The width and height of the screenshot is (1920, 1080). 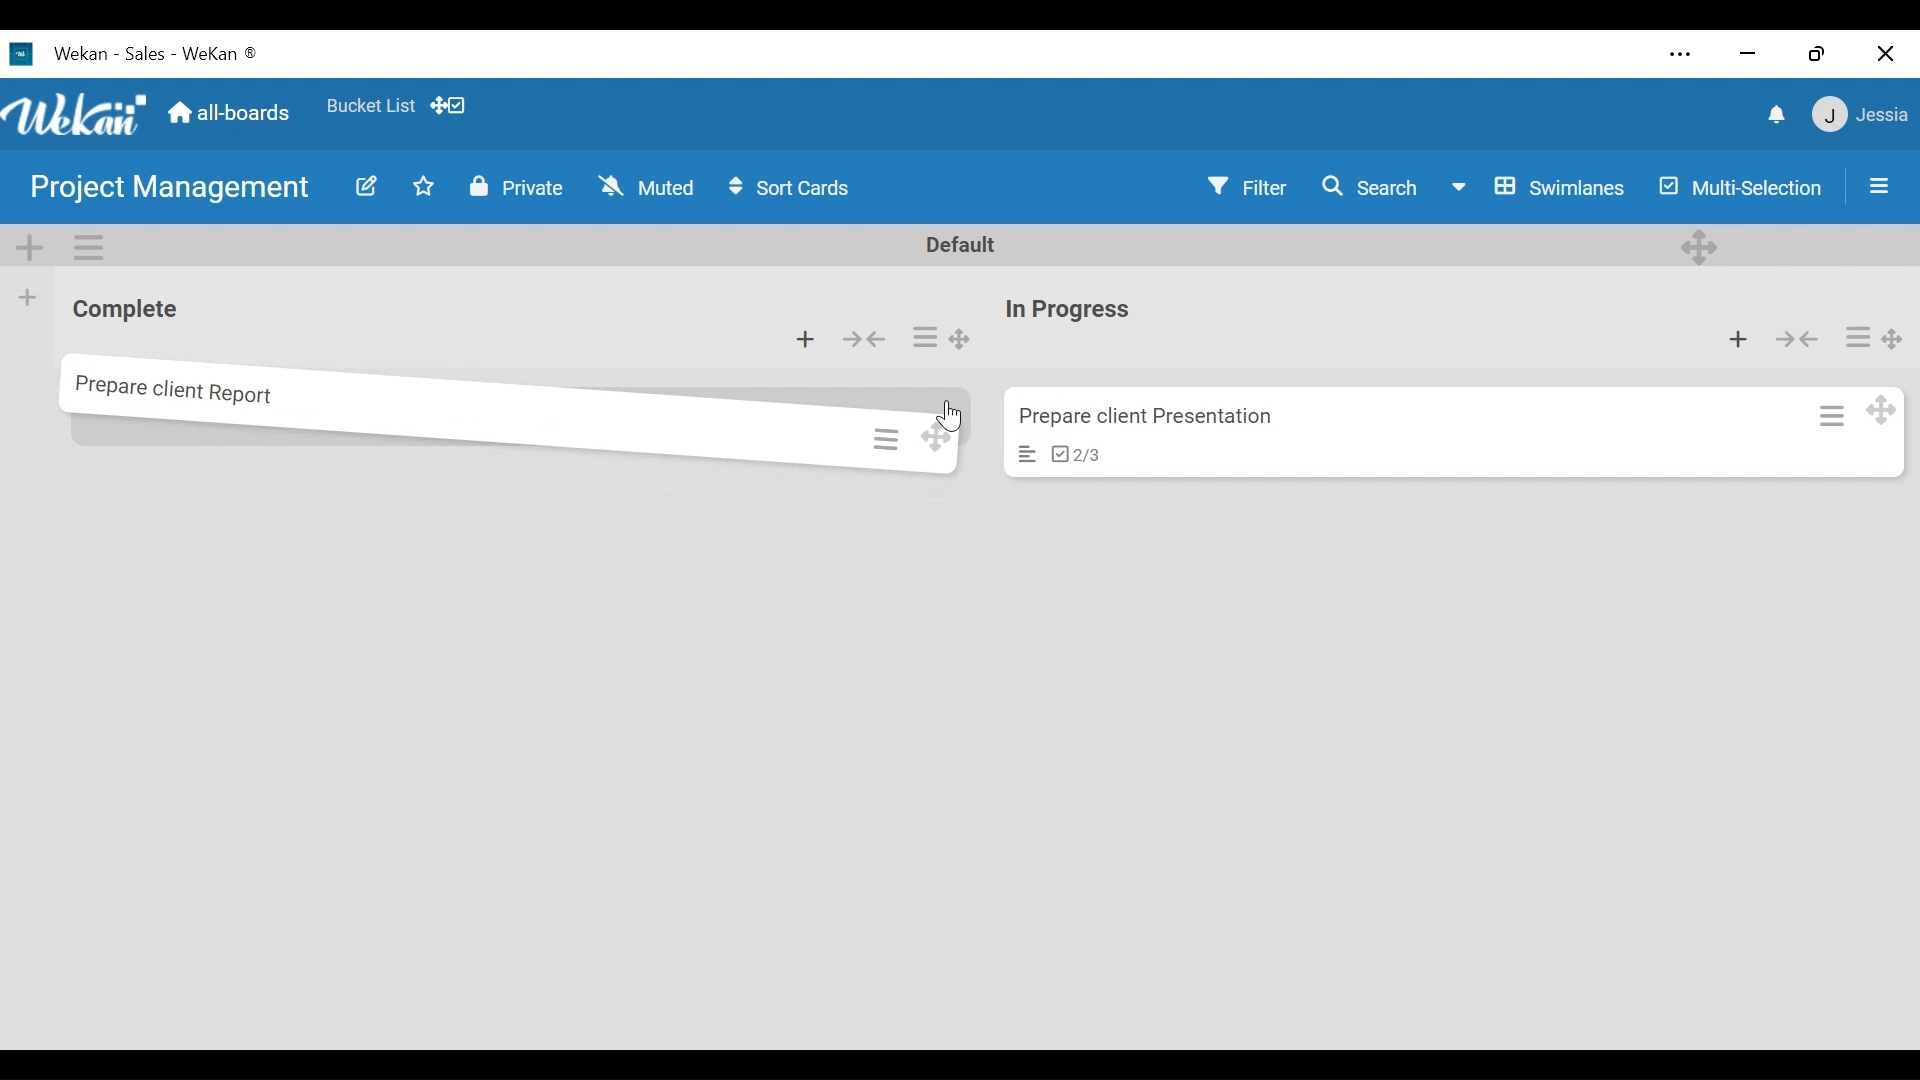 I want to click on Desktop drag handles, so click(x=1893, y=337).